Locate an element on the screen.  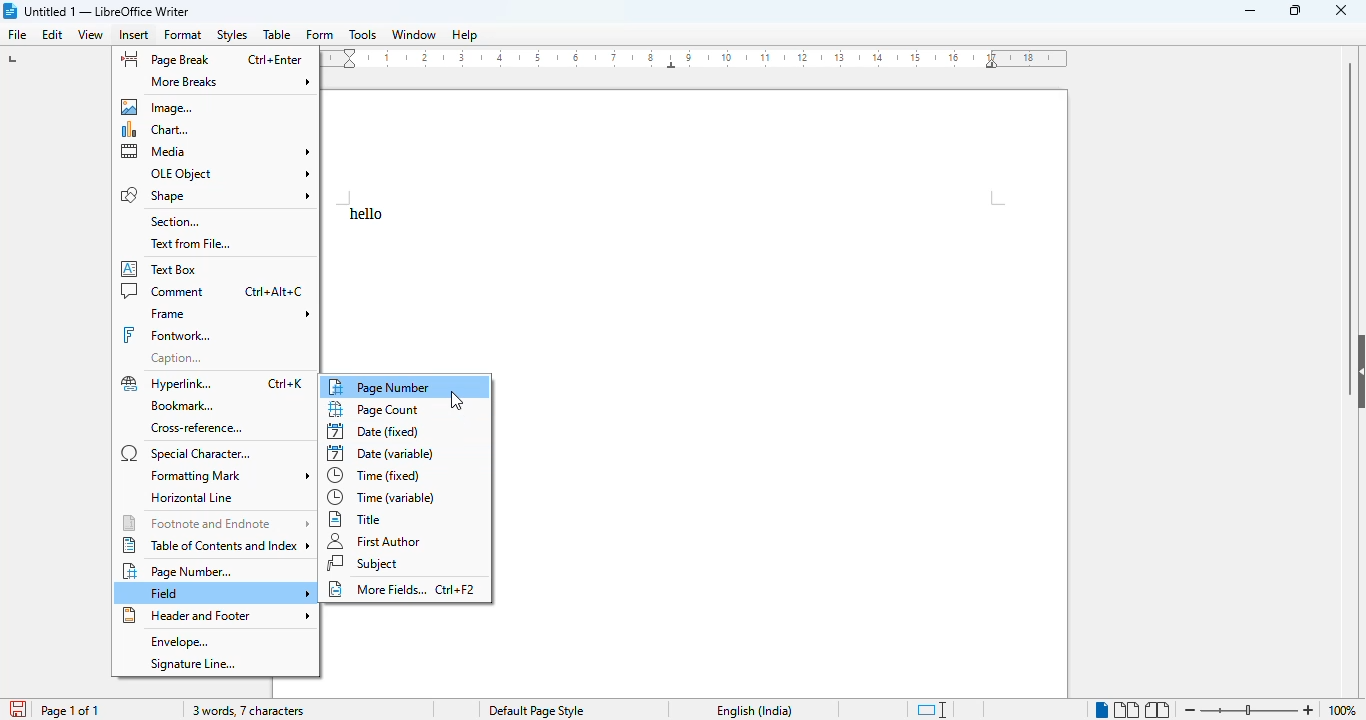
subject is located at coordinates (365, 563).